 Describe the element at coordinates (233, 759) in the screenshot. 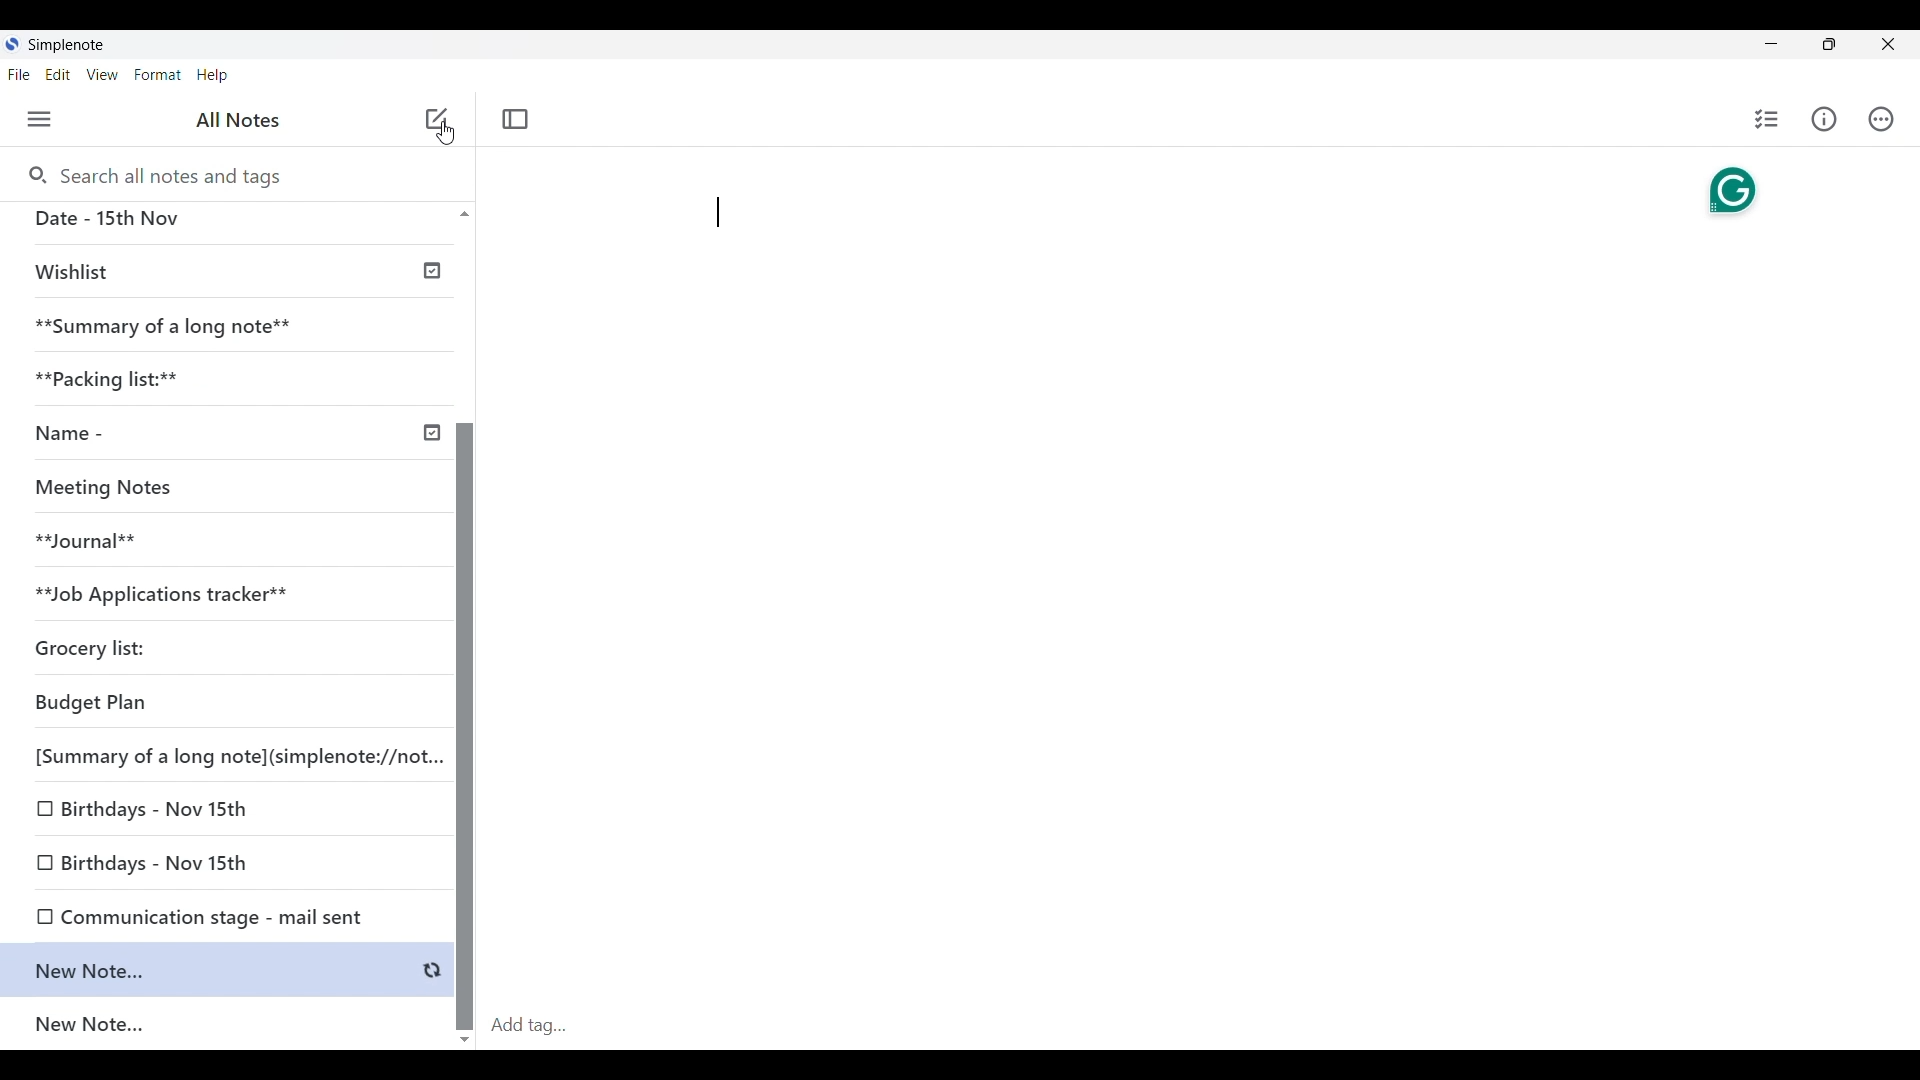

I see `[Summary of a long note](simplenote://not..` at that location.